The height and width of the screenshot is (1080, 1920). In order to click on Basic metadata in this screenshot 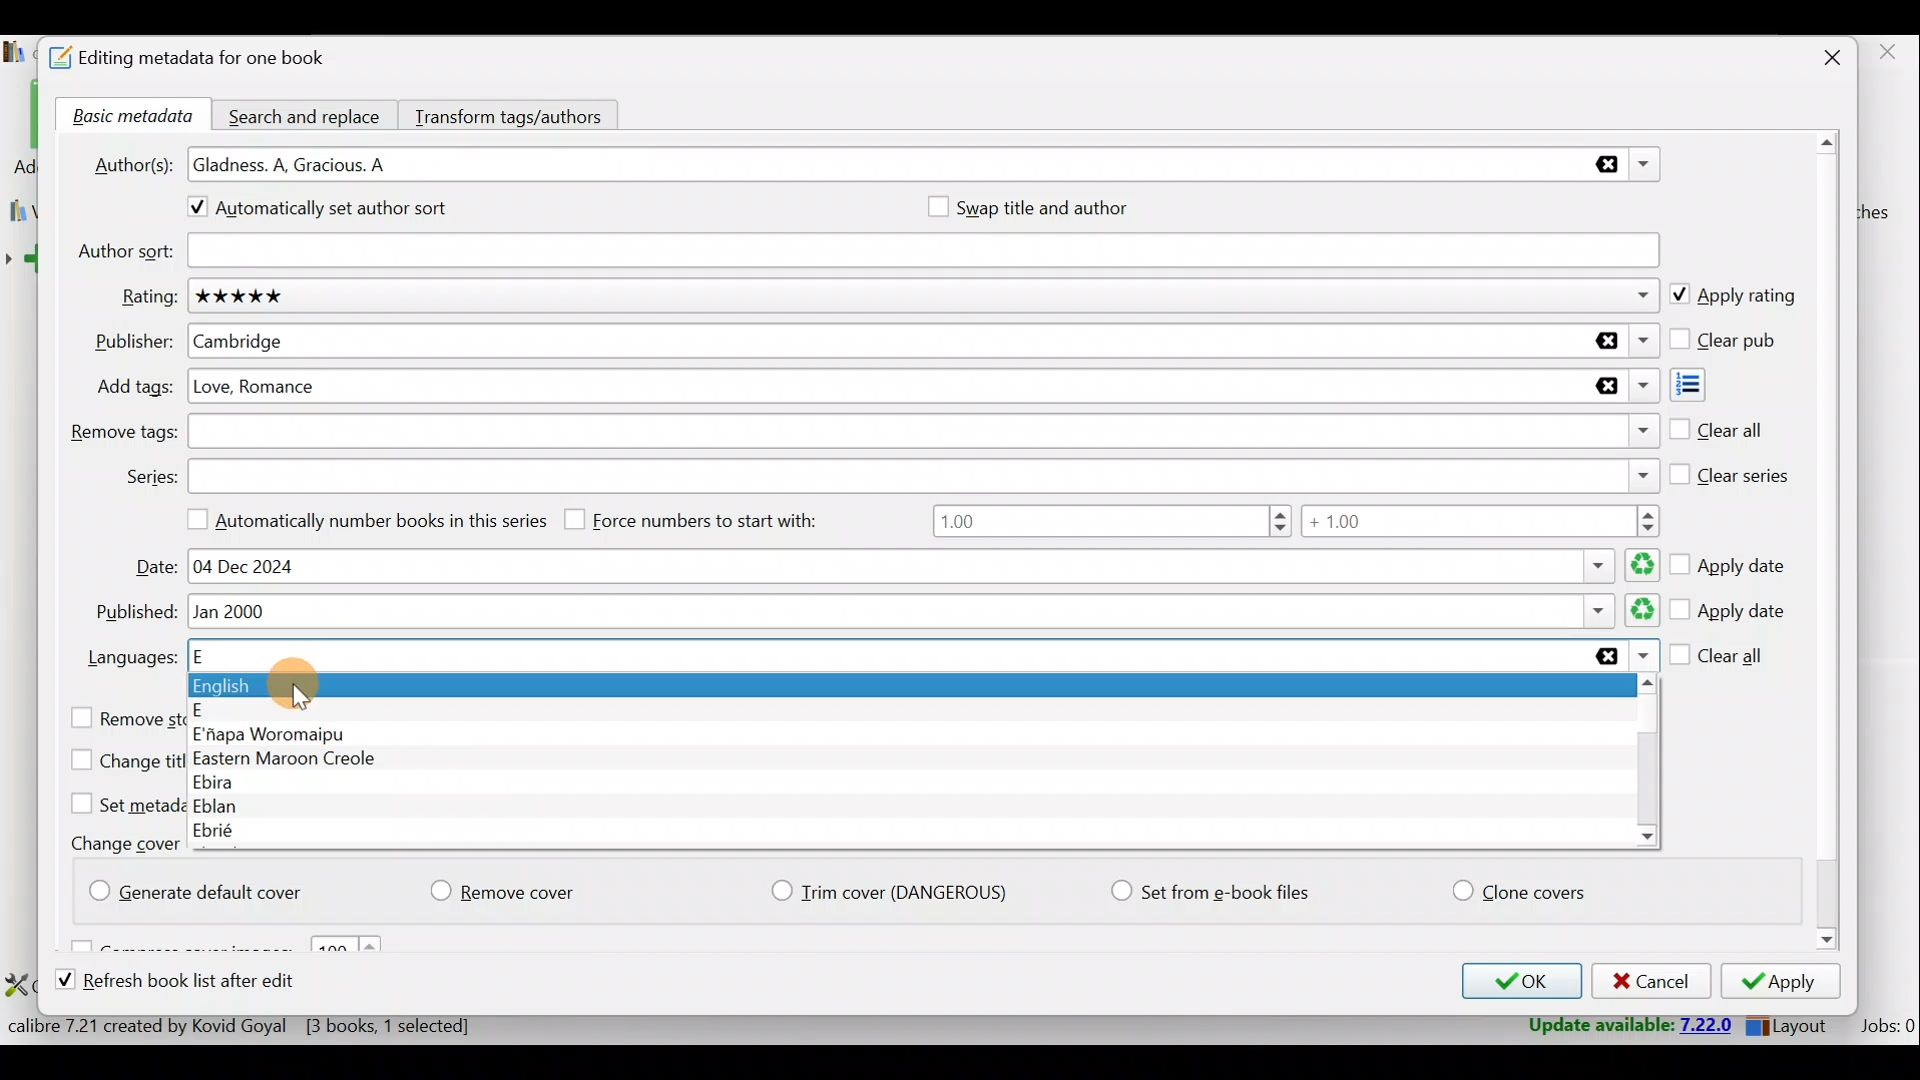, I will do `click(127, 117)`.